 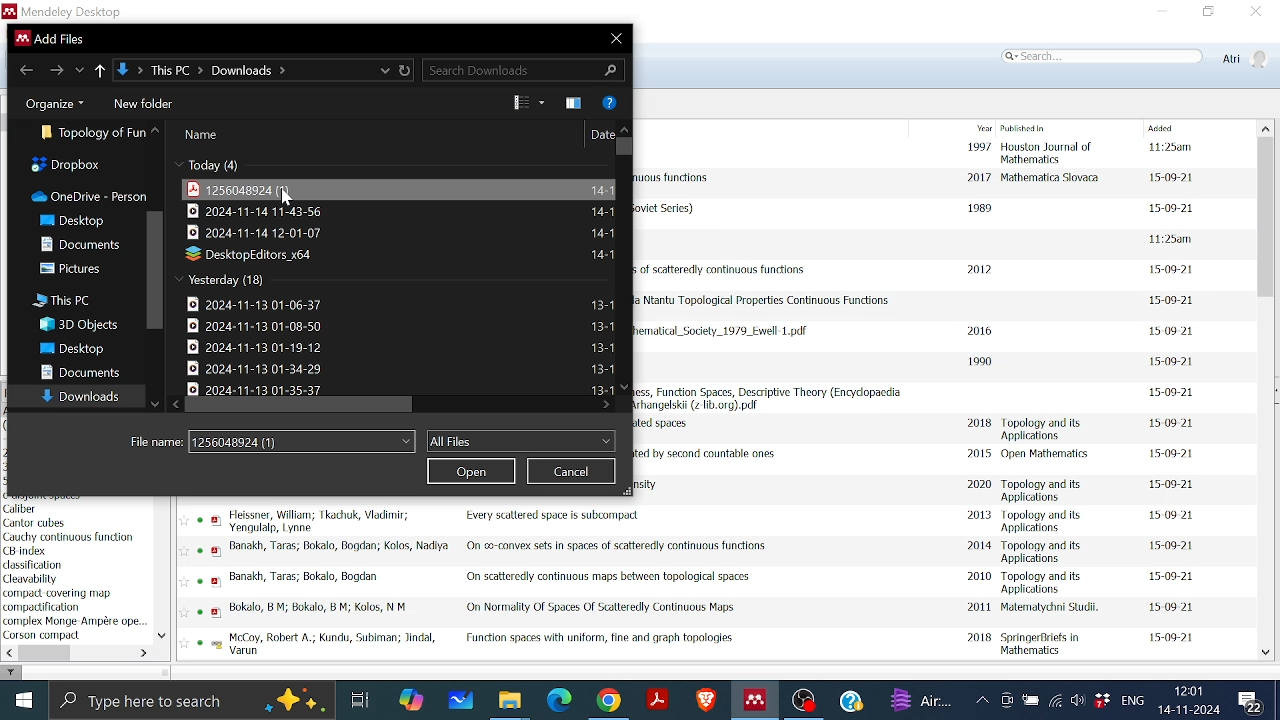 I want to click on date, so click(x=1168, y=578).